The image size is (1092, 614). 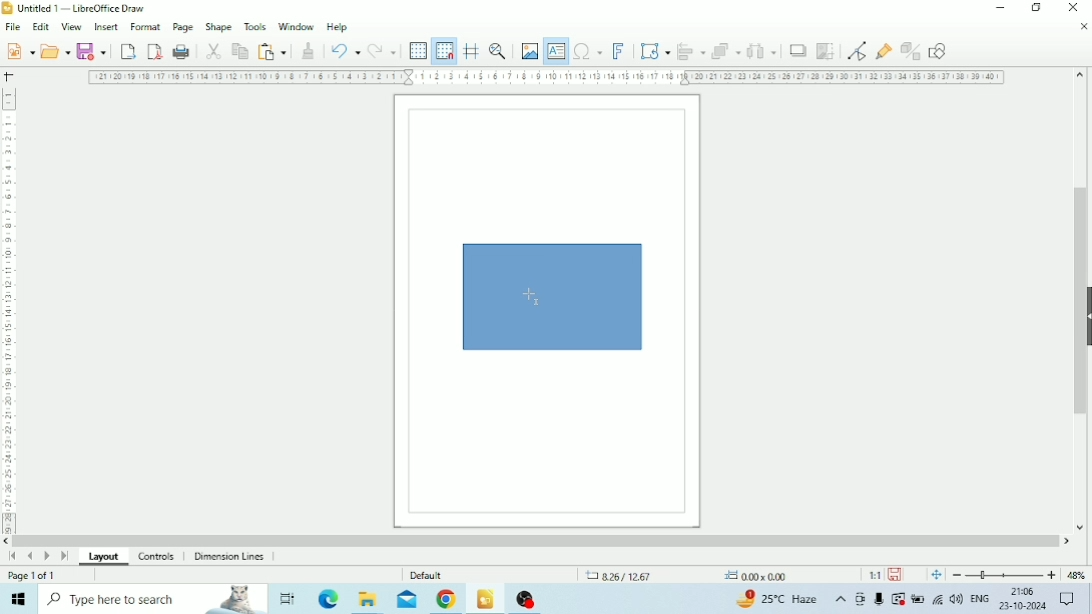 I want to click on Format, so click(x=145, y=26).